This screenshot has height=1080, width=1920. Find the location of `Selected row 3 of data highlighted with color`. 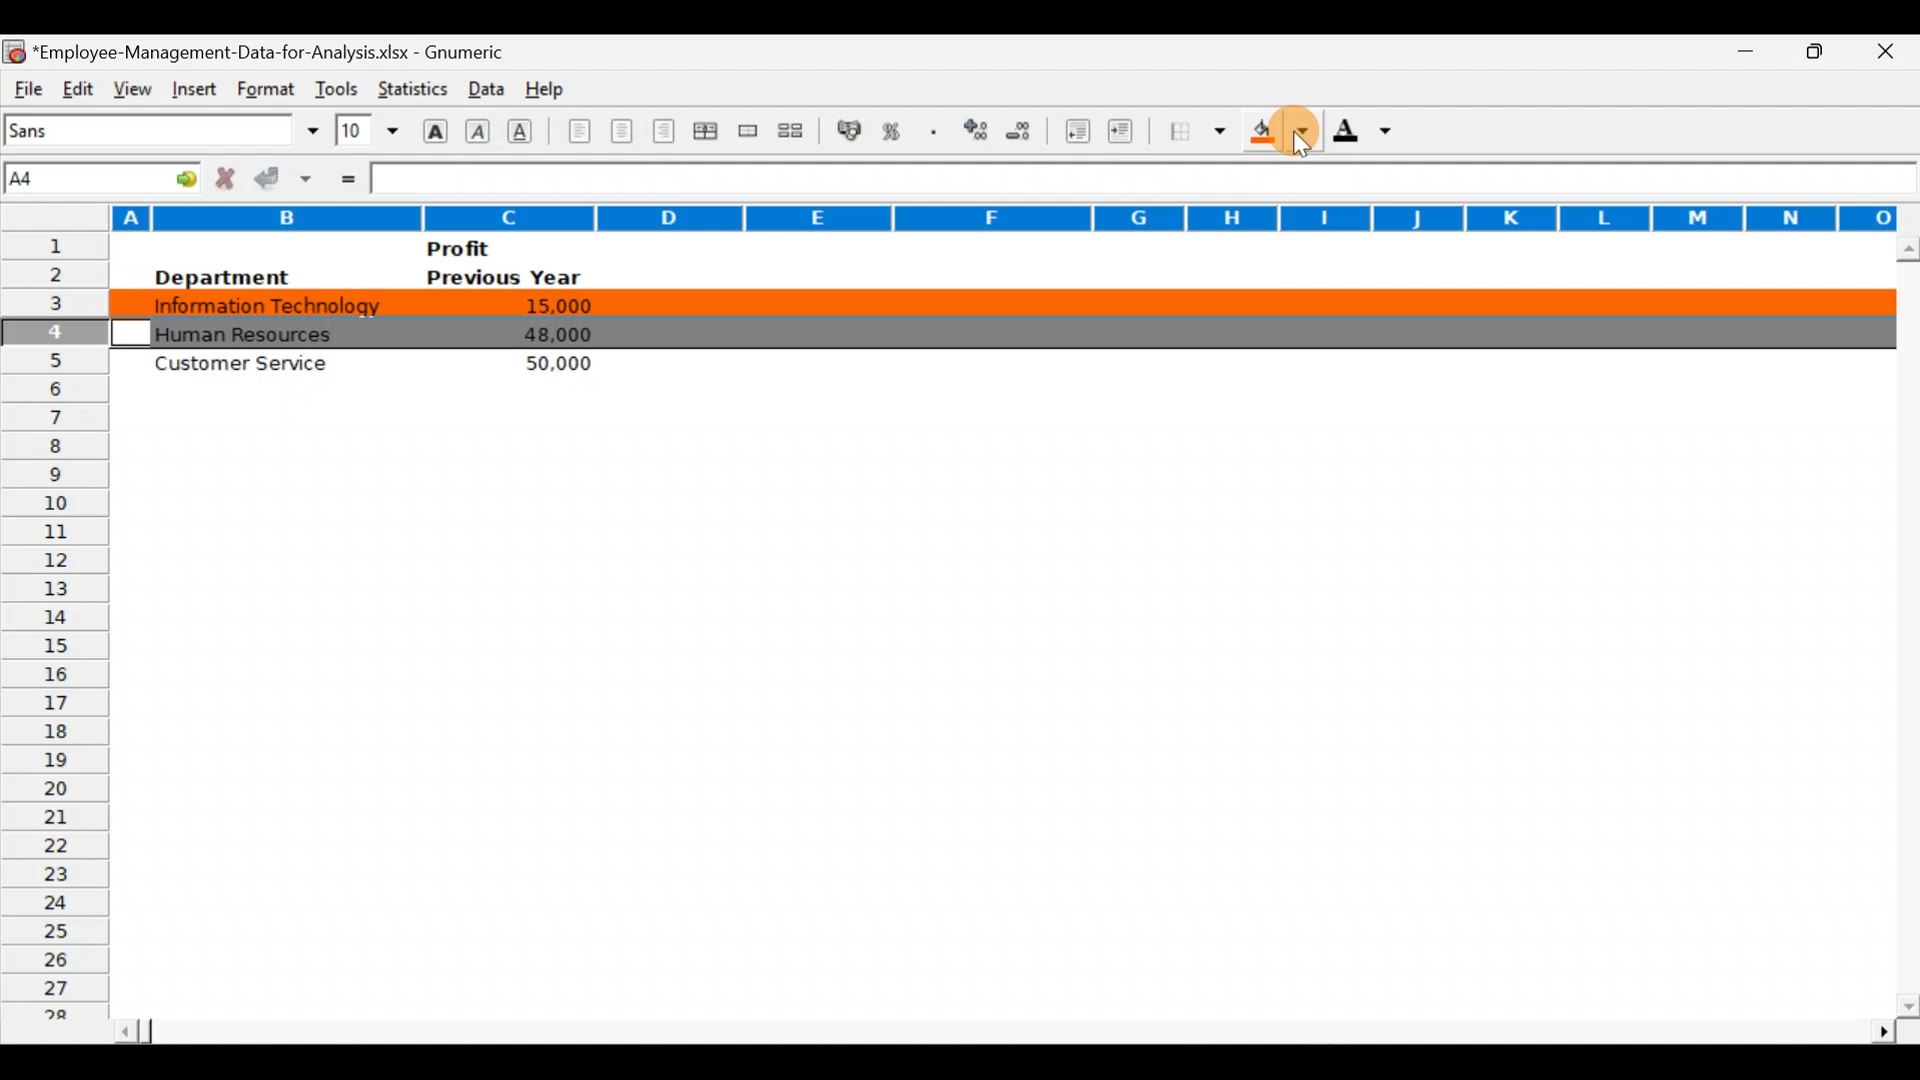

Selected row 3 of data highlighted with color is located at coordinates (996, 305).